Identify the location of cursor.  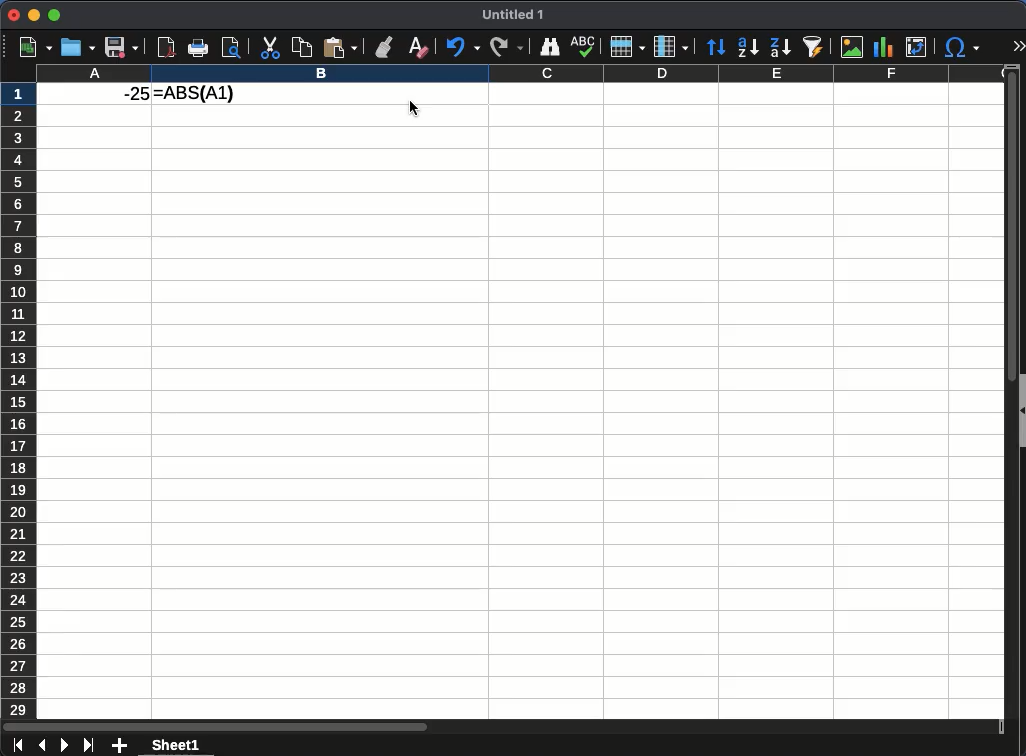
(418, 111).